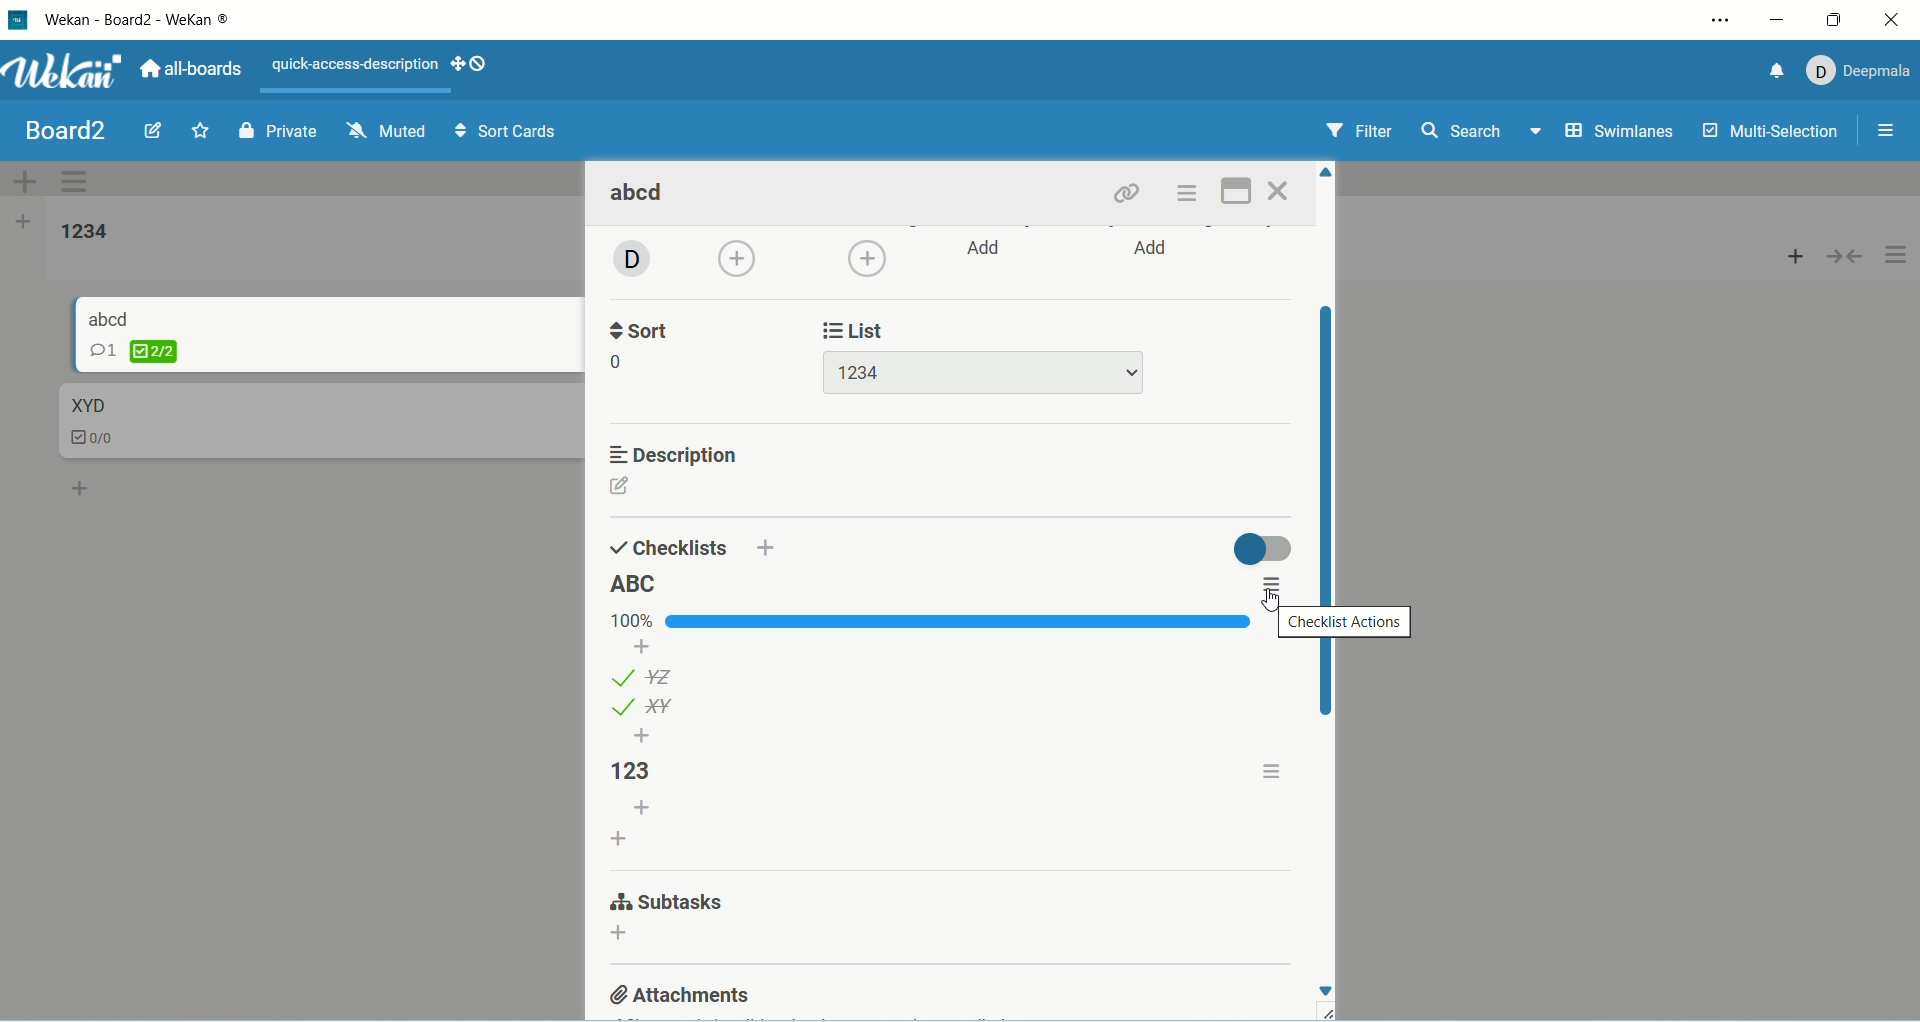  I want to click on Up, so click(1327, 172).